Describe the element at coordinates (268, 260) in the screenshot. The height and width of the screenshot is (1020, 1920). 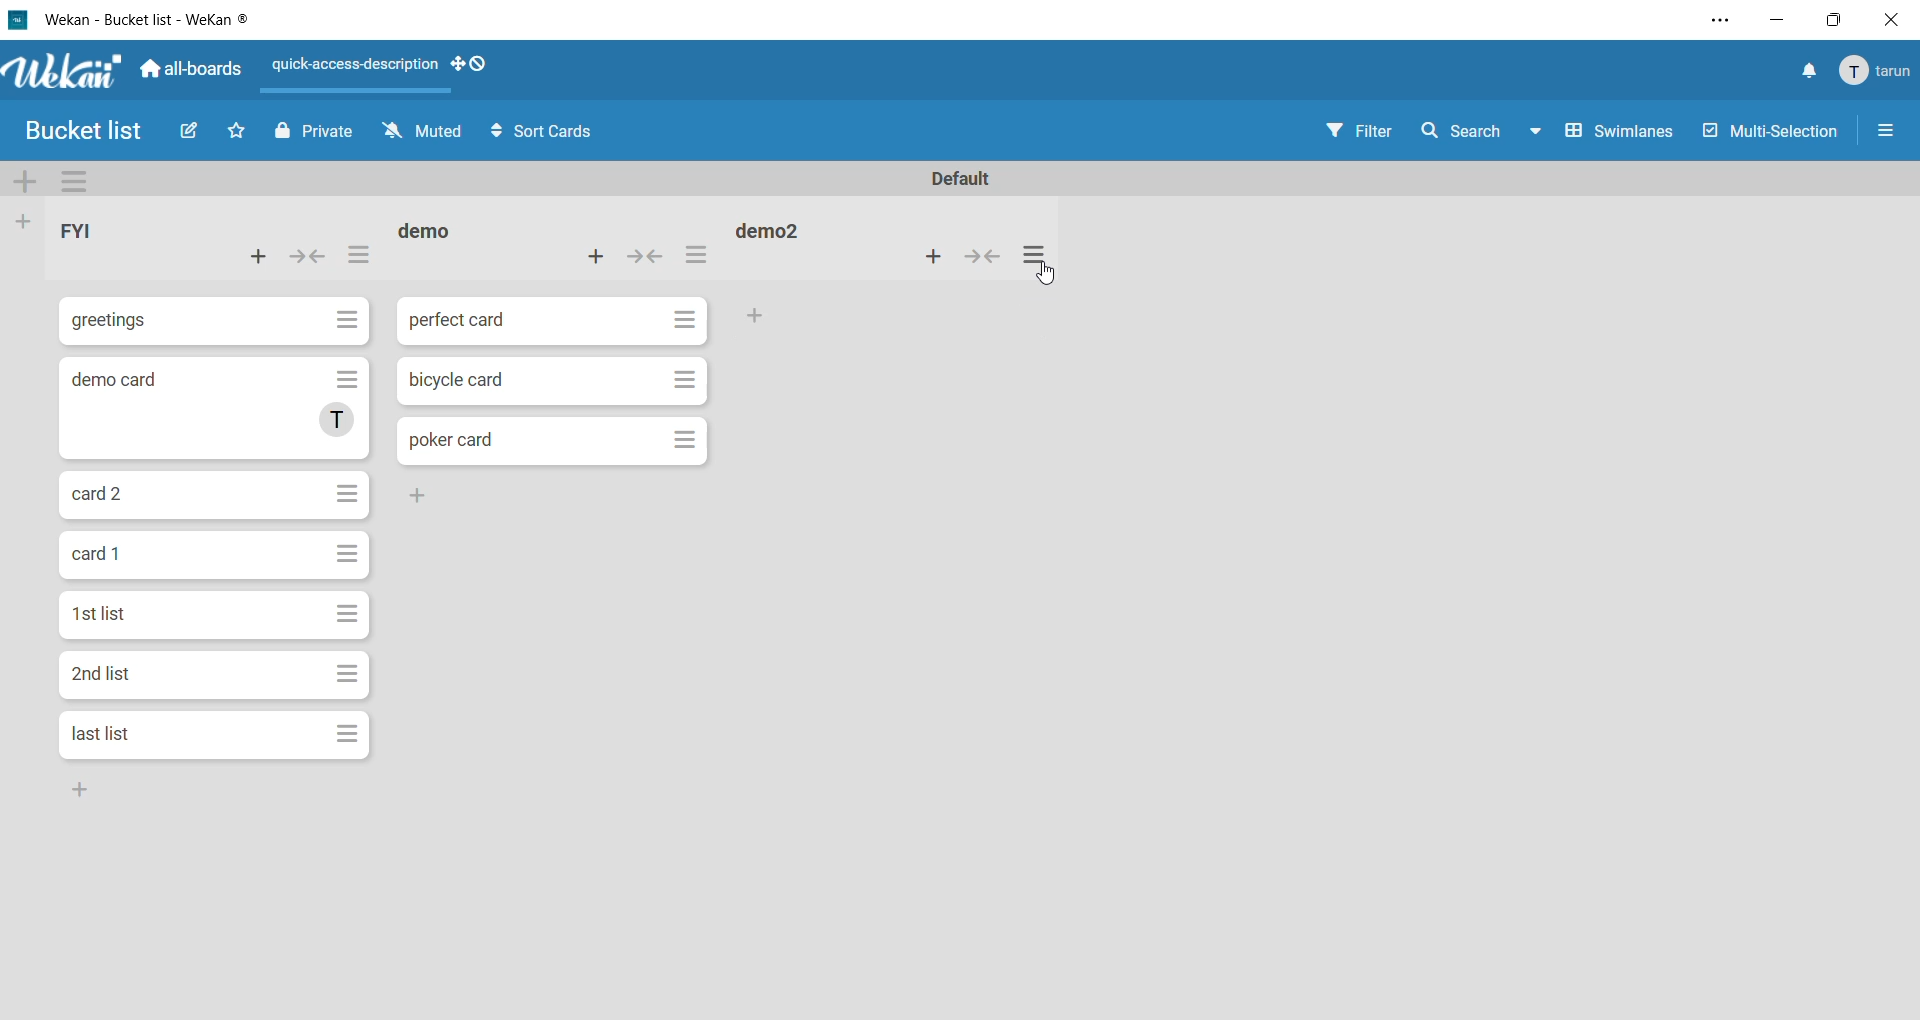
I see `add card` at that location.